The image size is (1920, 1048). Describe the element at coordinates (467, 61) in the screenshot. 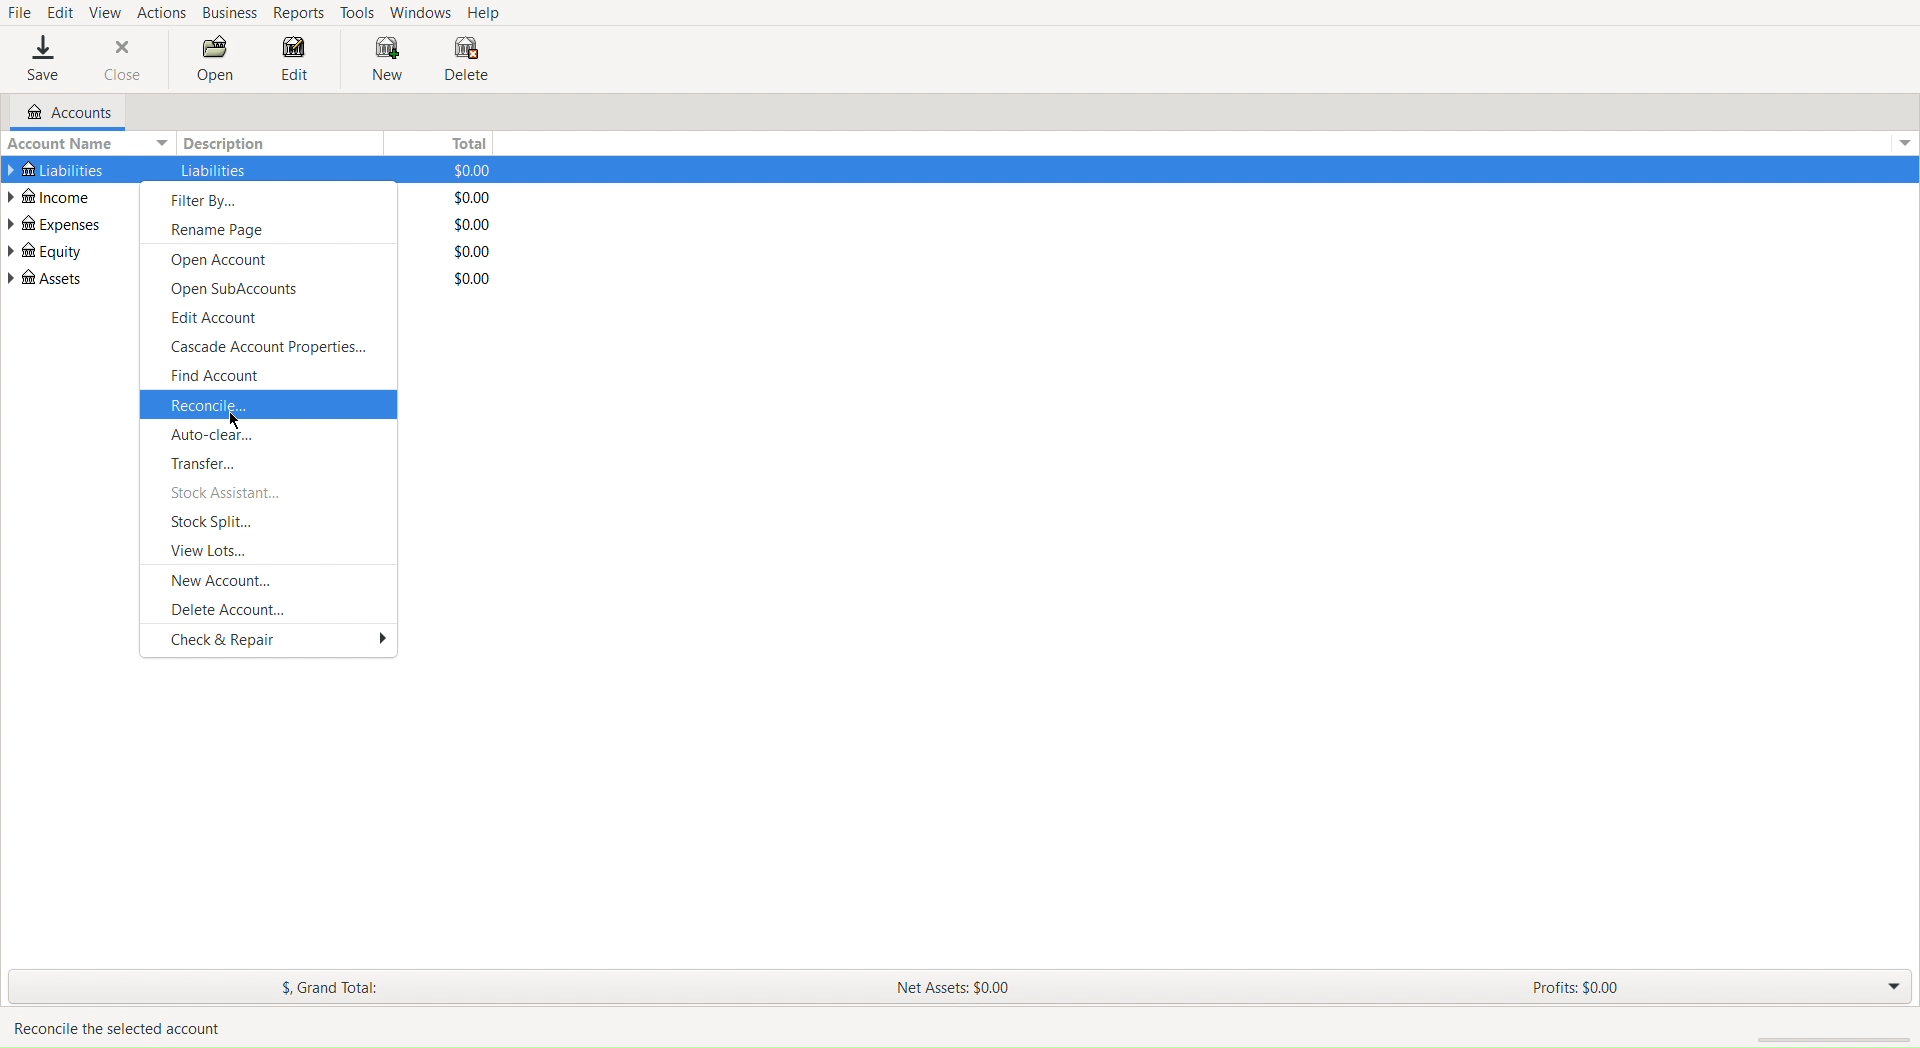

I see `Delete` at that location.